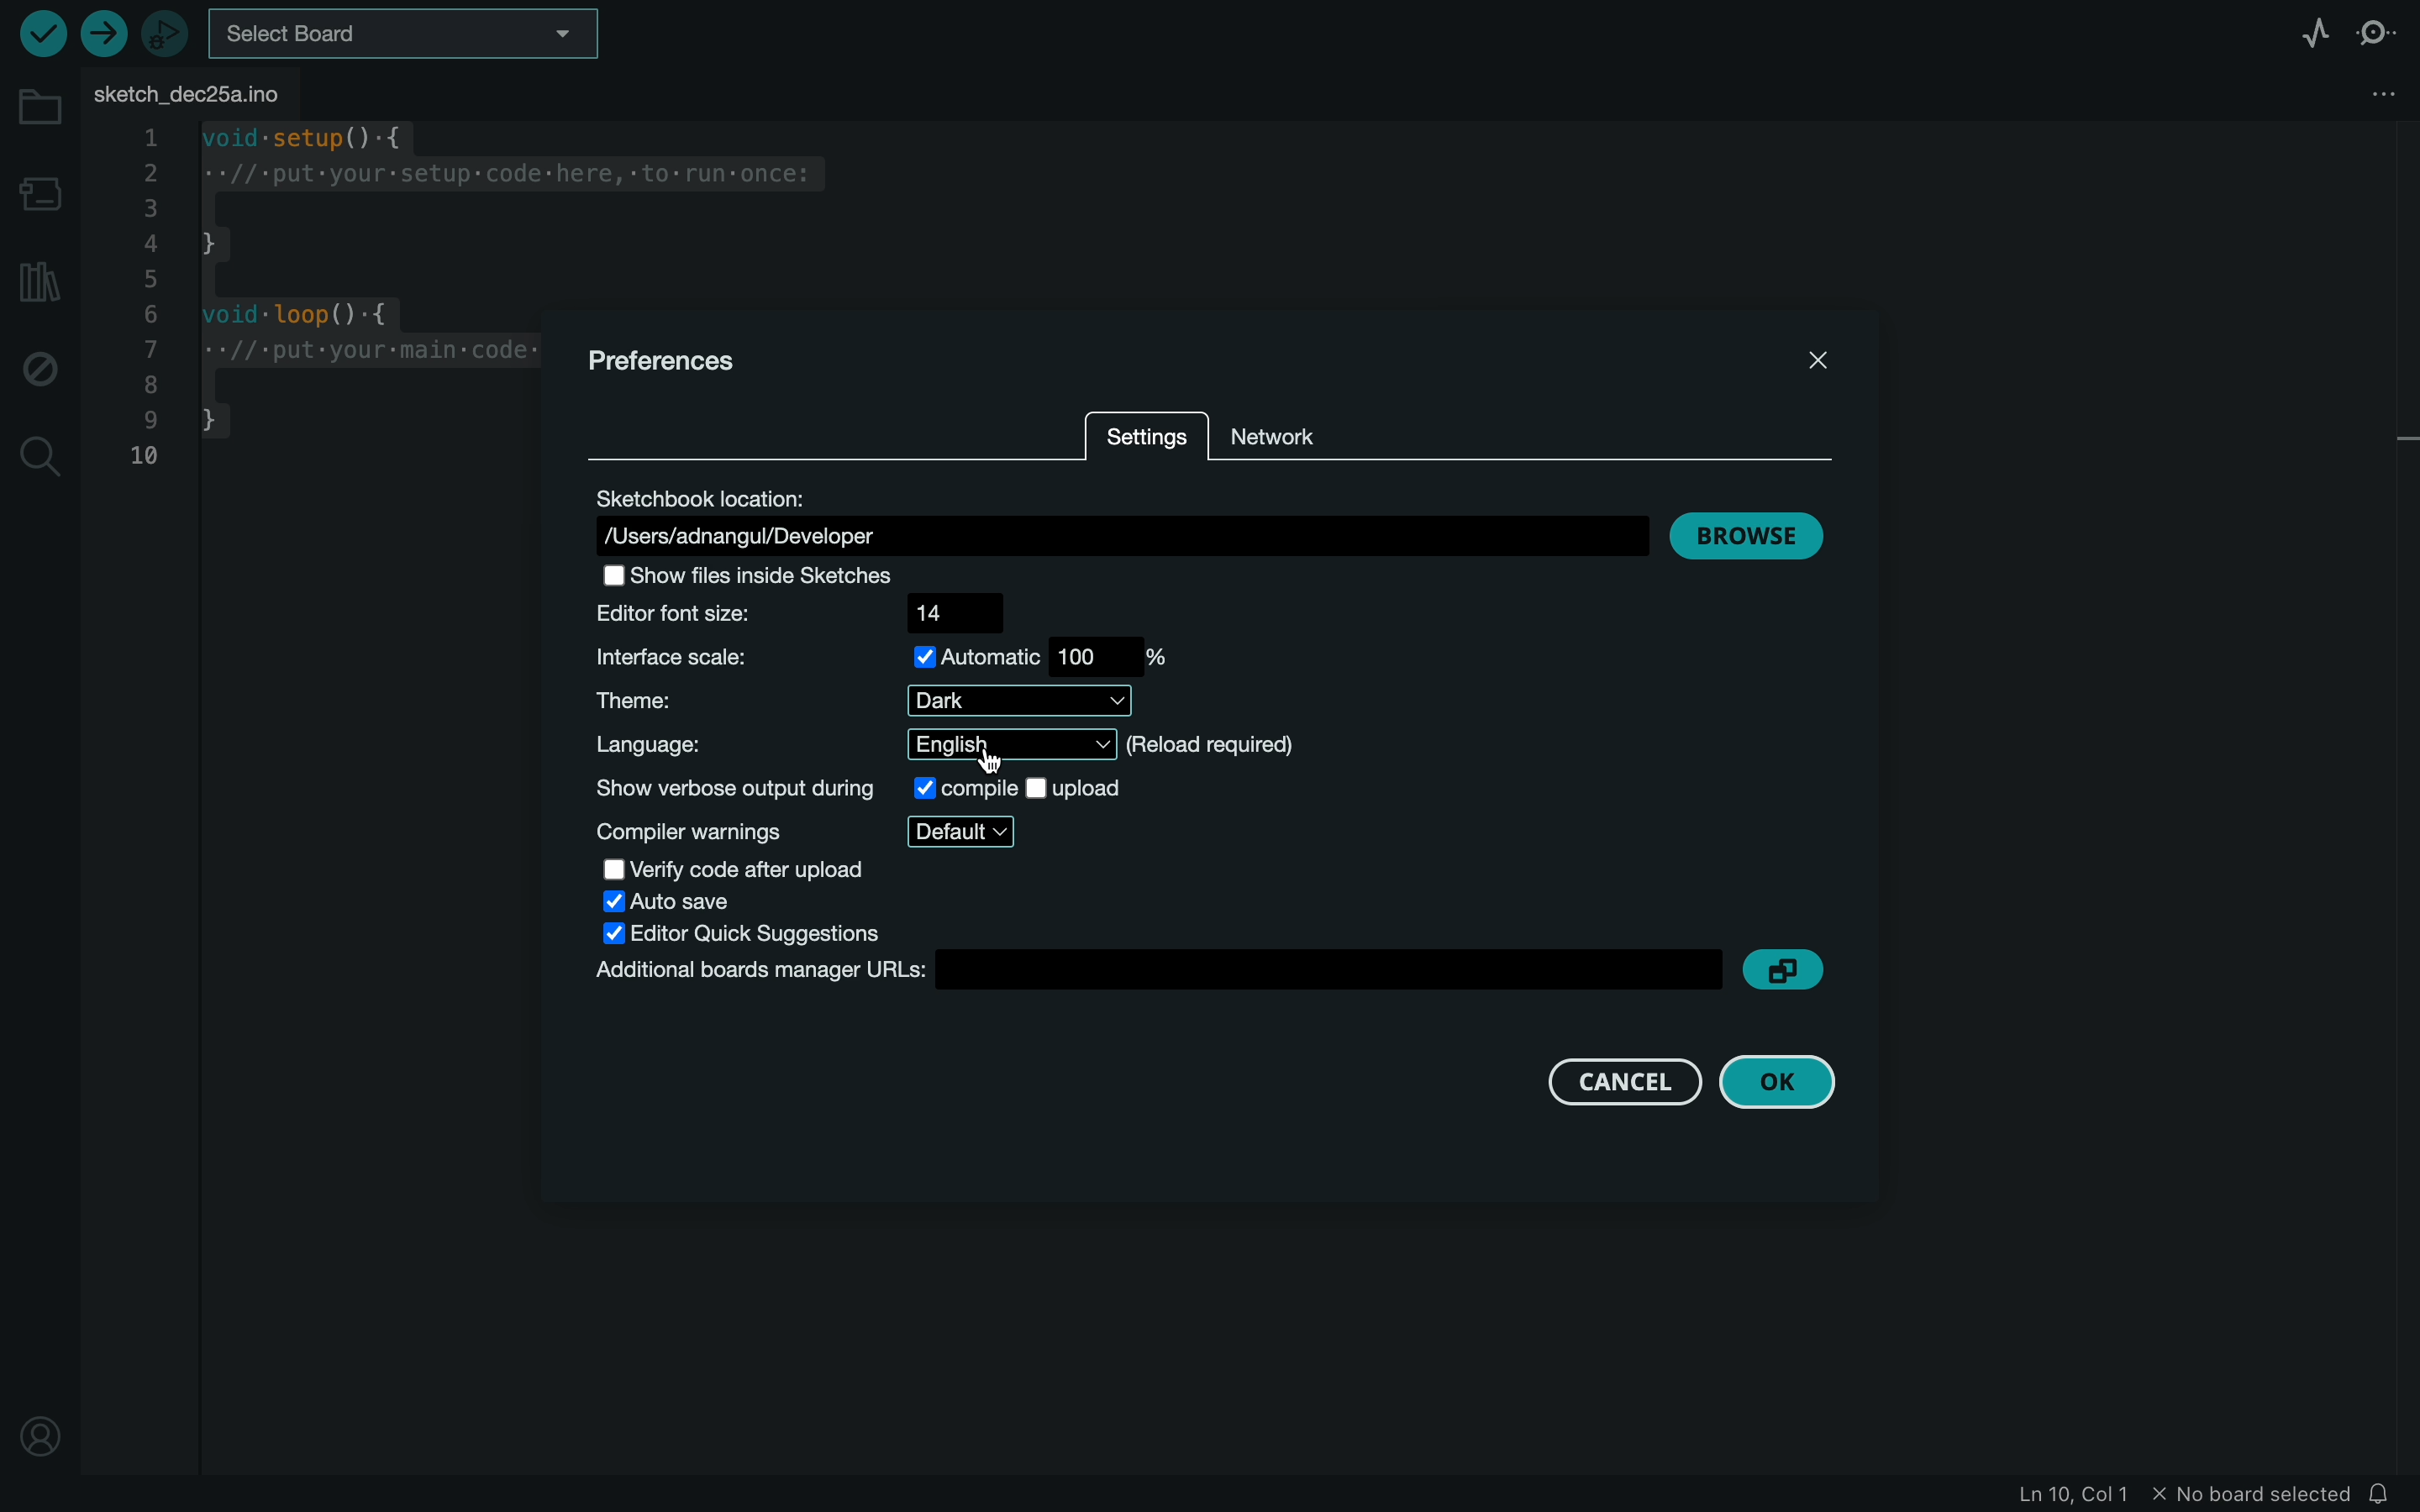  Describe the element at coordinates (37, 280) in the screenshot. I see `library  manager` at that location.